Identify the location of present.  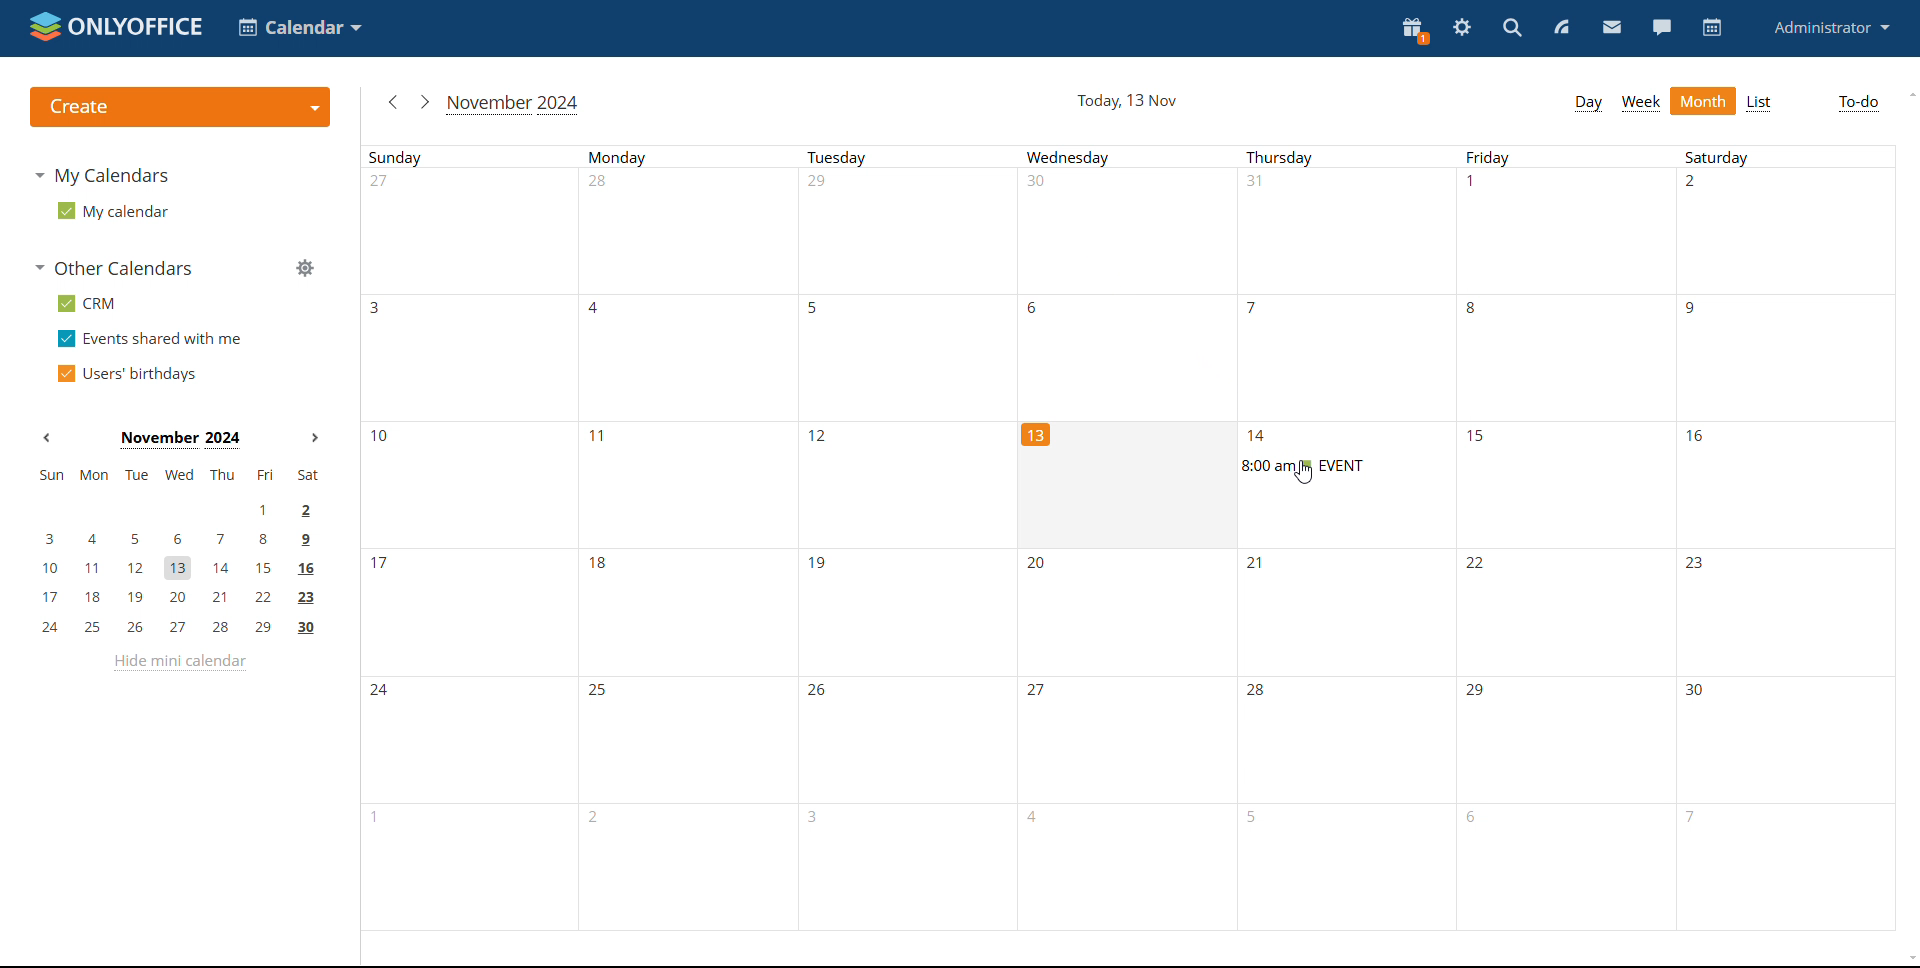
(1413, 31).